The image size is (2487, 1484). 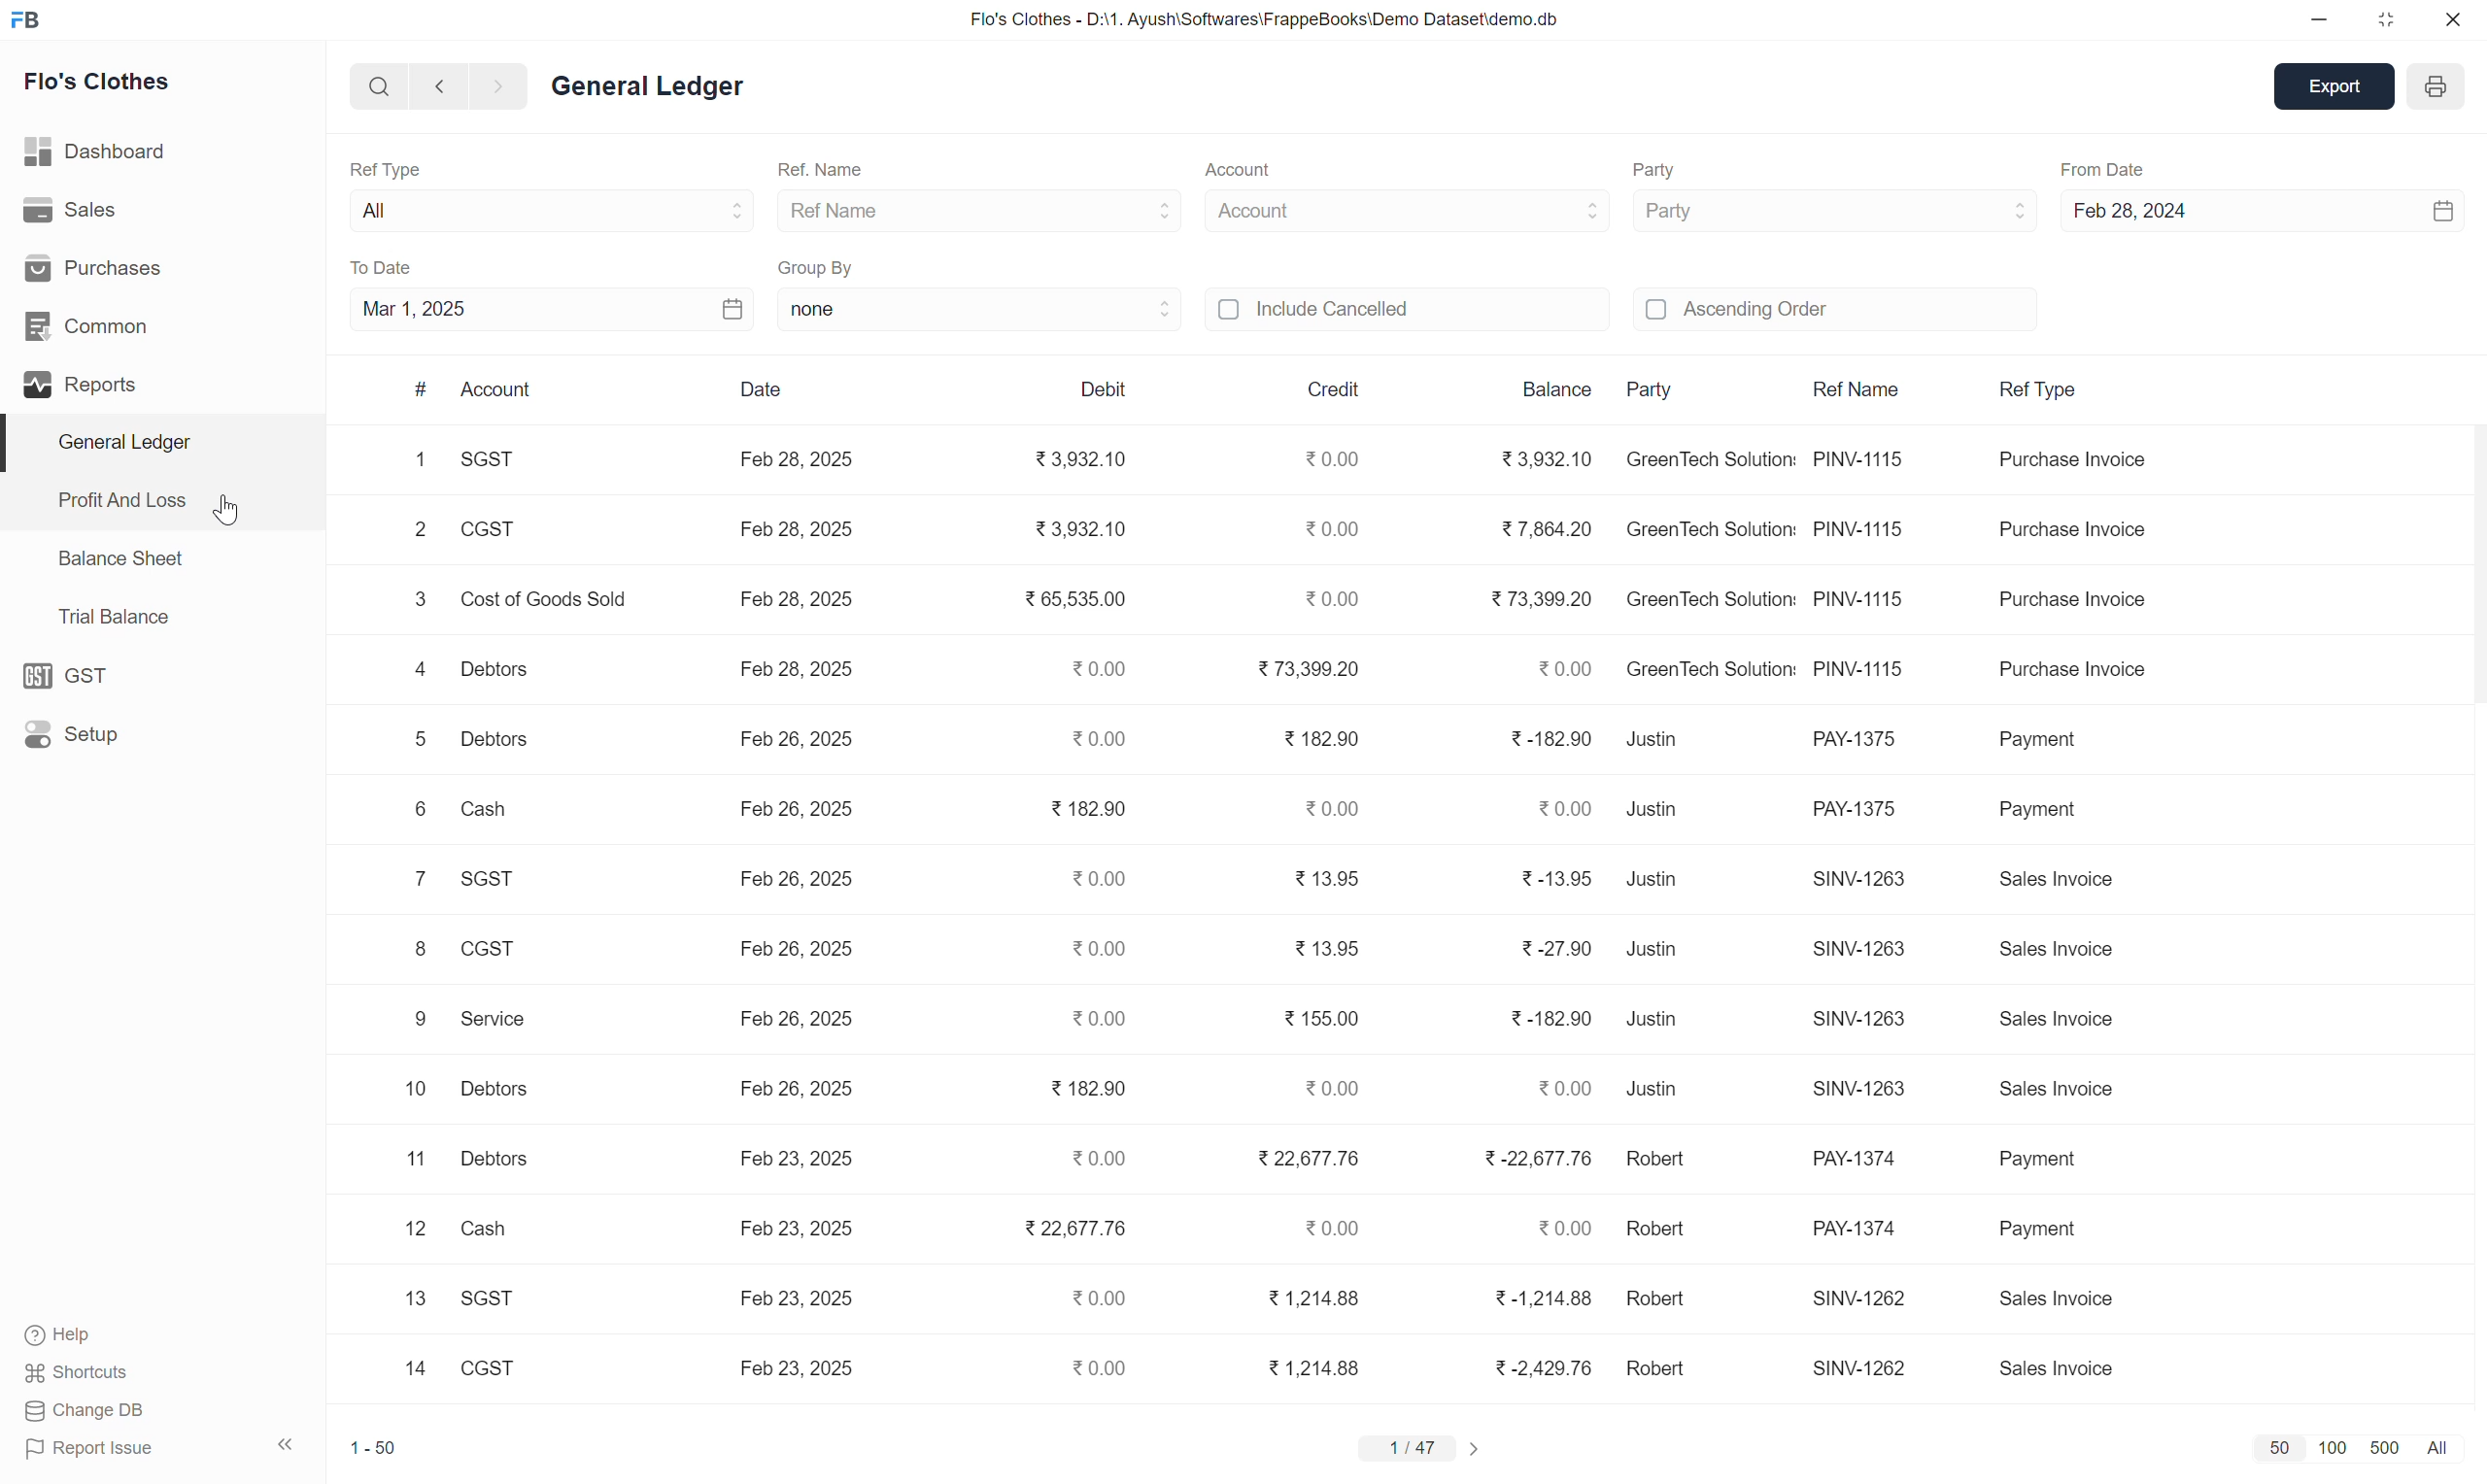 I want to click on Sales Invoice, so click(x=2064, y=1021).